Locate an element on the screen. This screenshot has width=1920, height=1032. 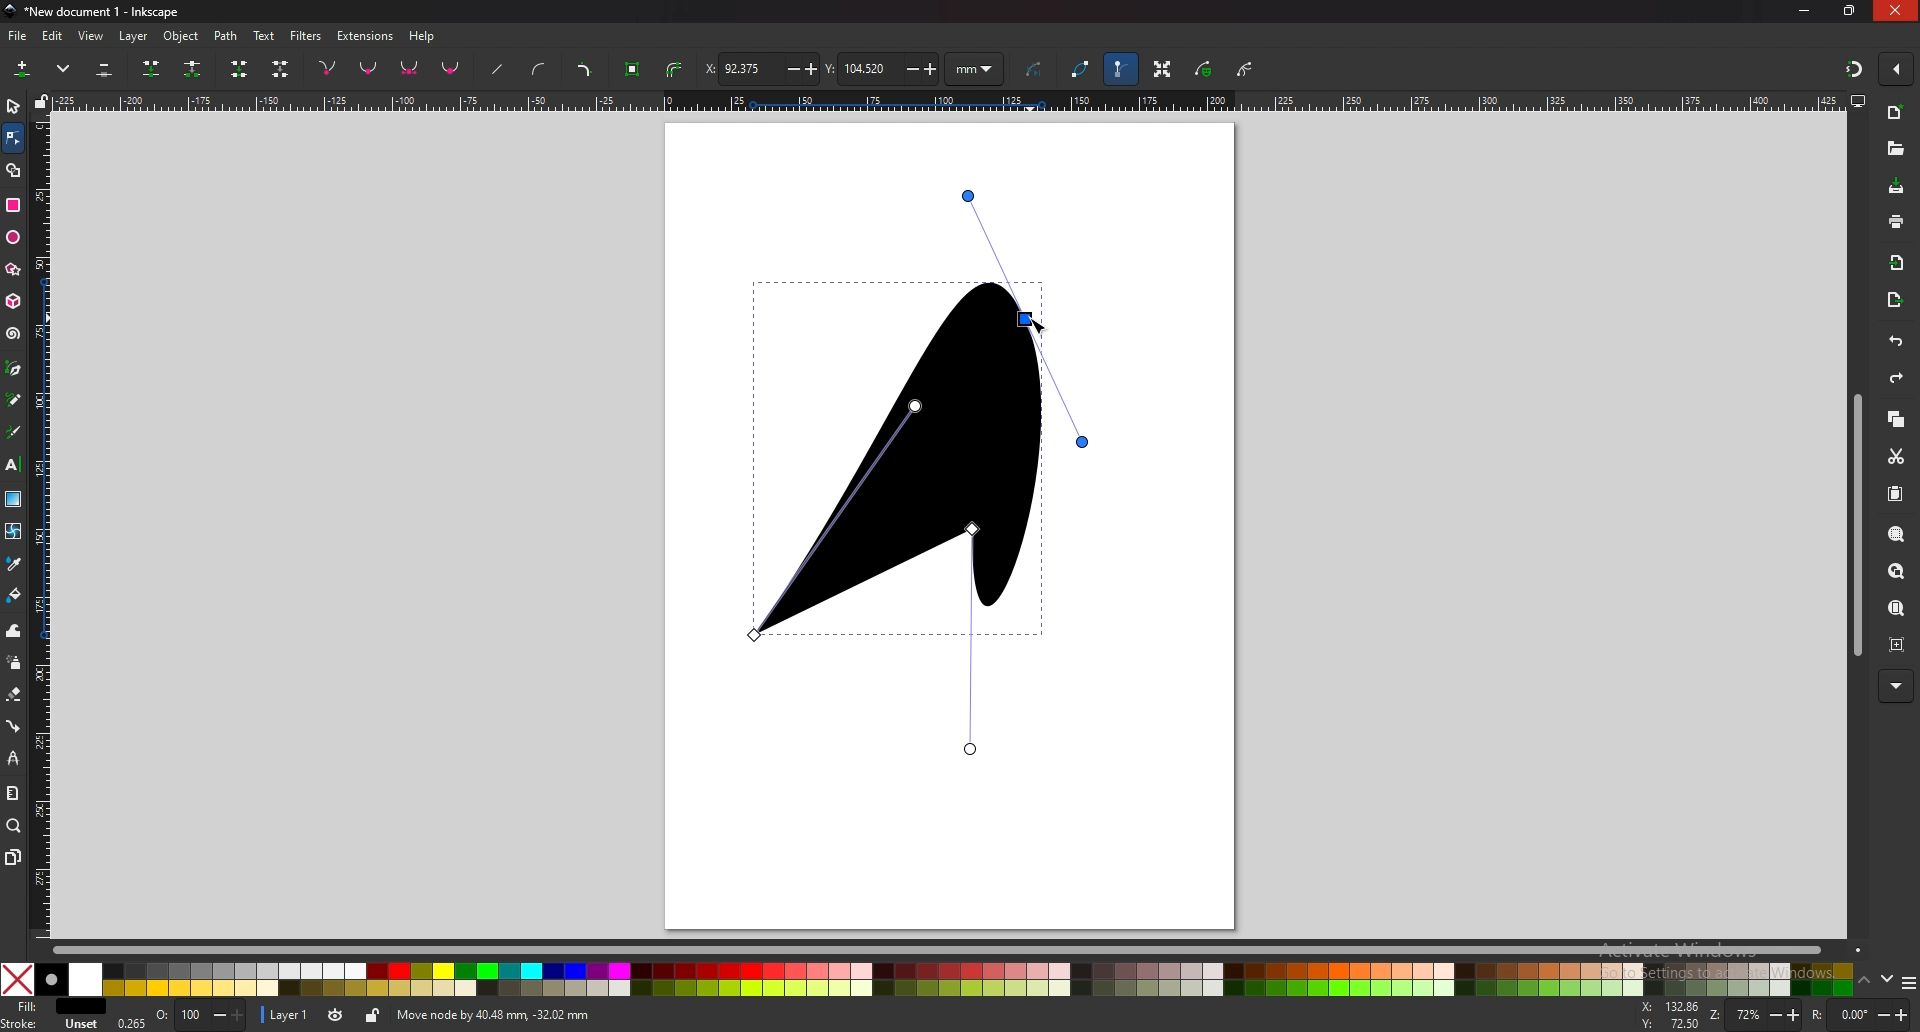
pen is located at coordinates (14, 369).